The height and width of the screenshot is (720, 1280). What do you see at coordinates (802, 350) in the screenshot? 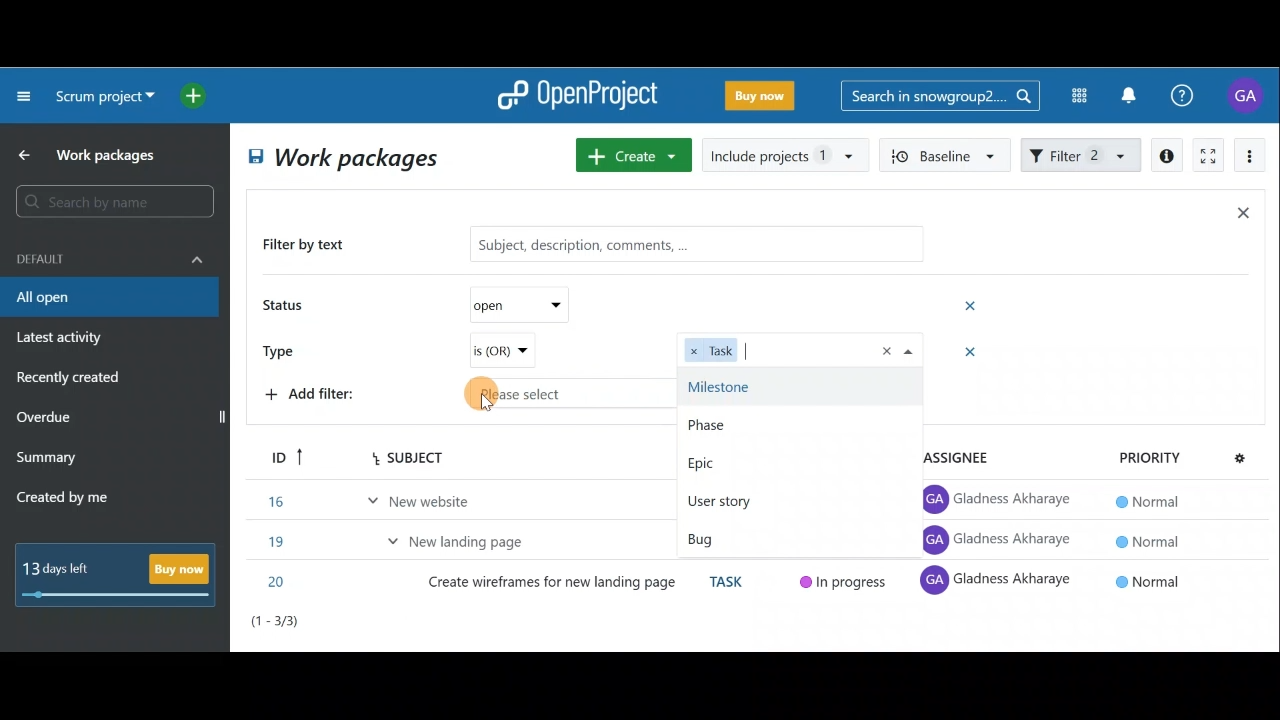
I see `Select type` at bounding box center [802, 350].